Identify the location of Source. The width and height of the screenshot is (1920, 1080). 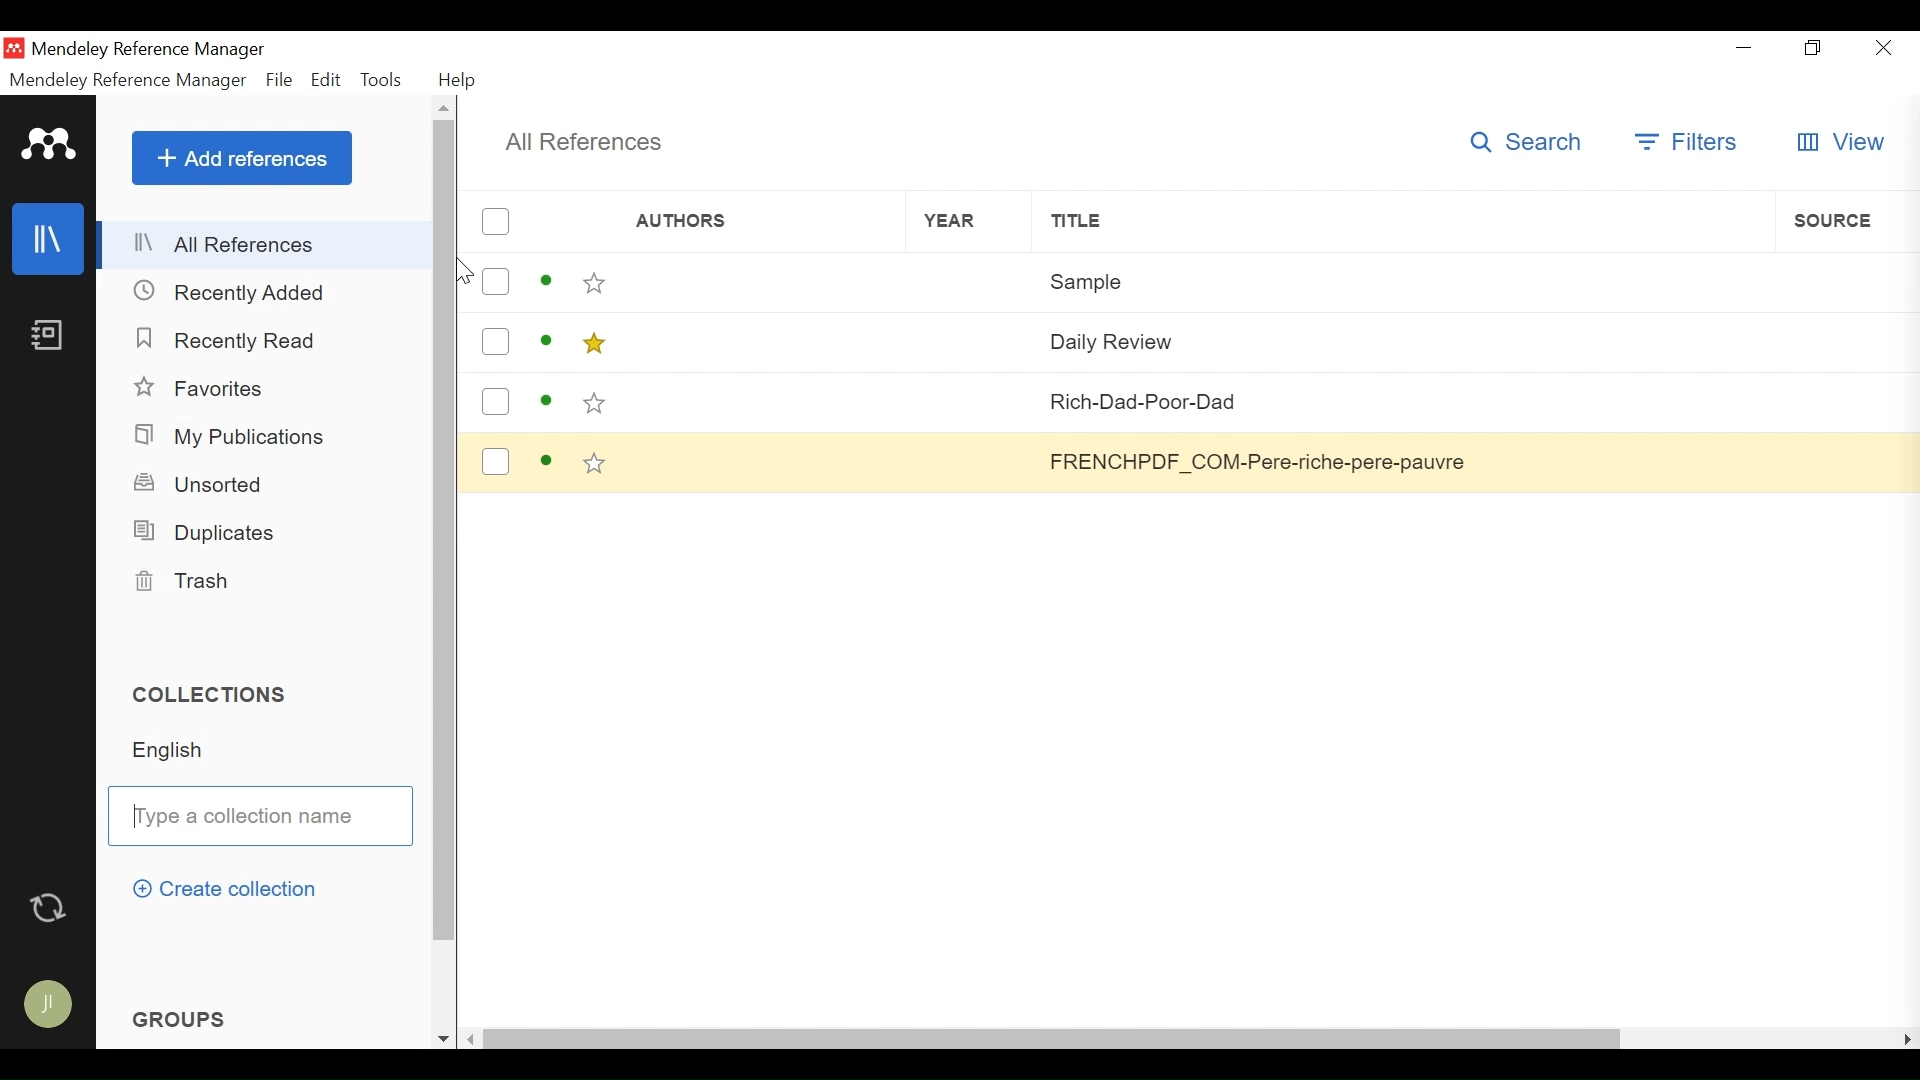
(1841, 402).